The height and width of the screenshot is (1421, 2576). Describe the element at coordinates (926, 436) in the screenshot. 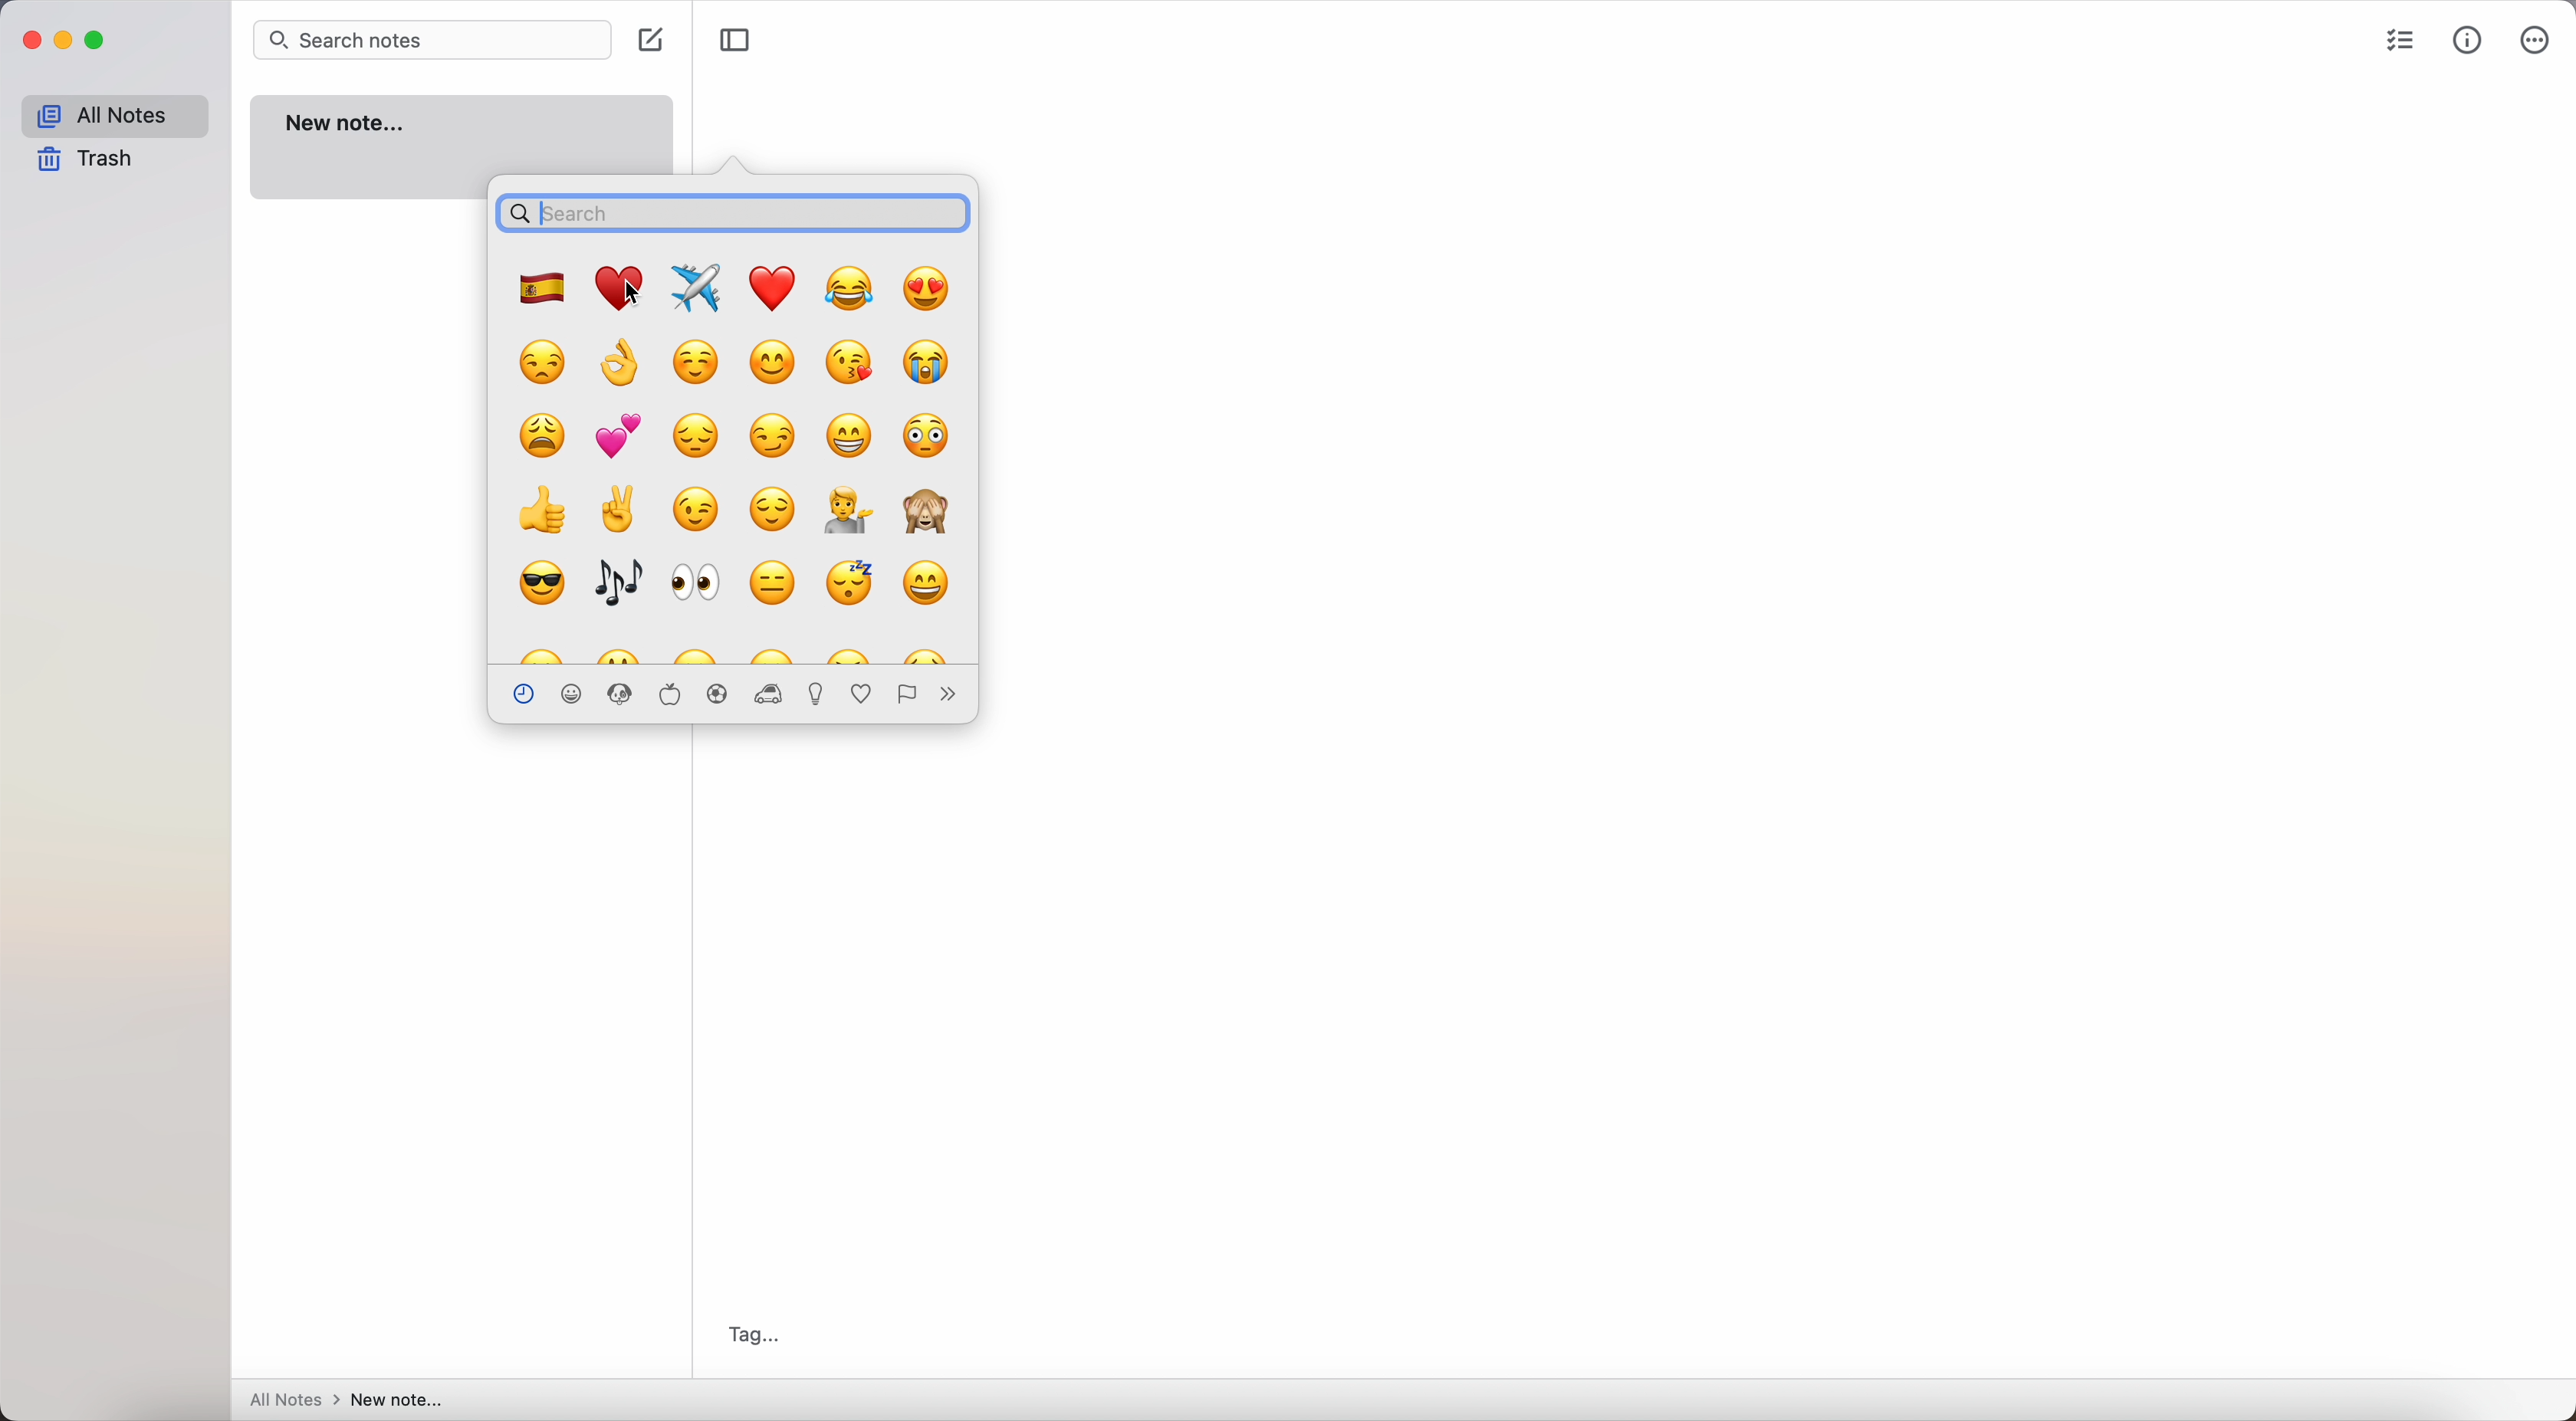

I see `emoji` at that location.